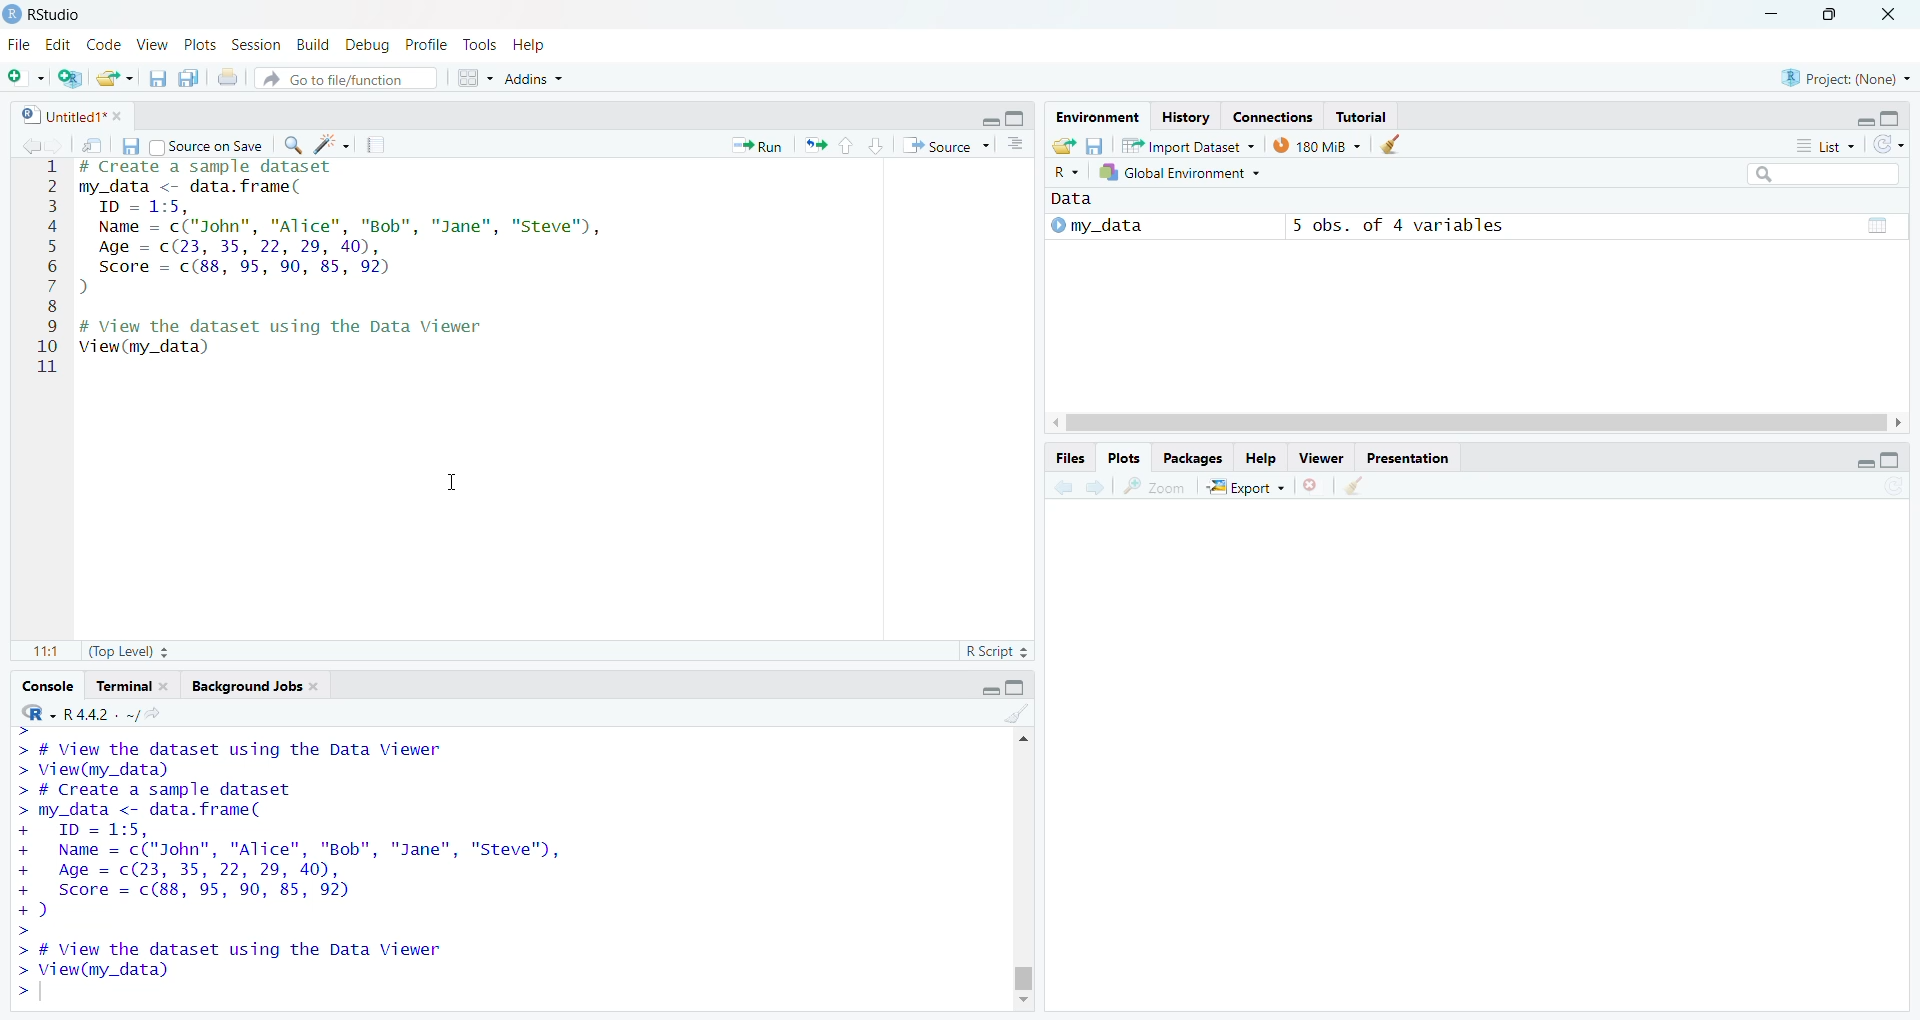 The image size is (1920, 1020). I want to click on Global Environment, so click(1184, 173).